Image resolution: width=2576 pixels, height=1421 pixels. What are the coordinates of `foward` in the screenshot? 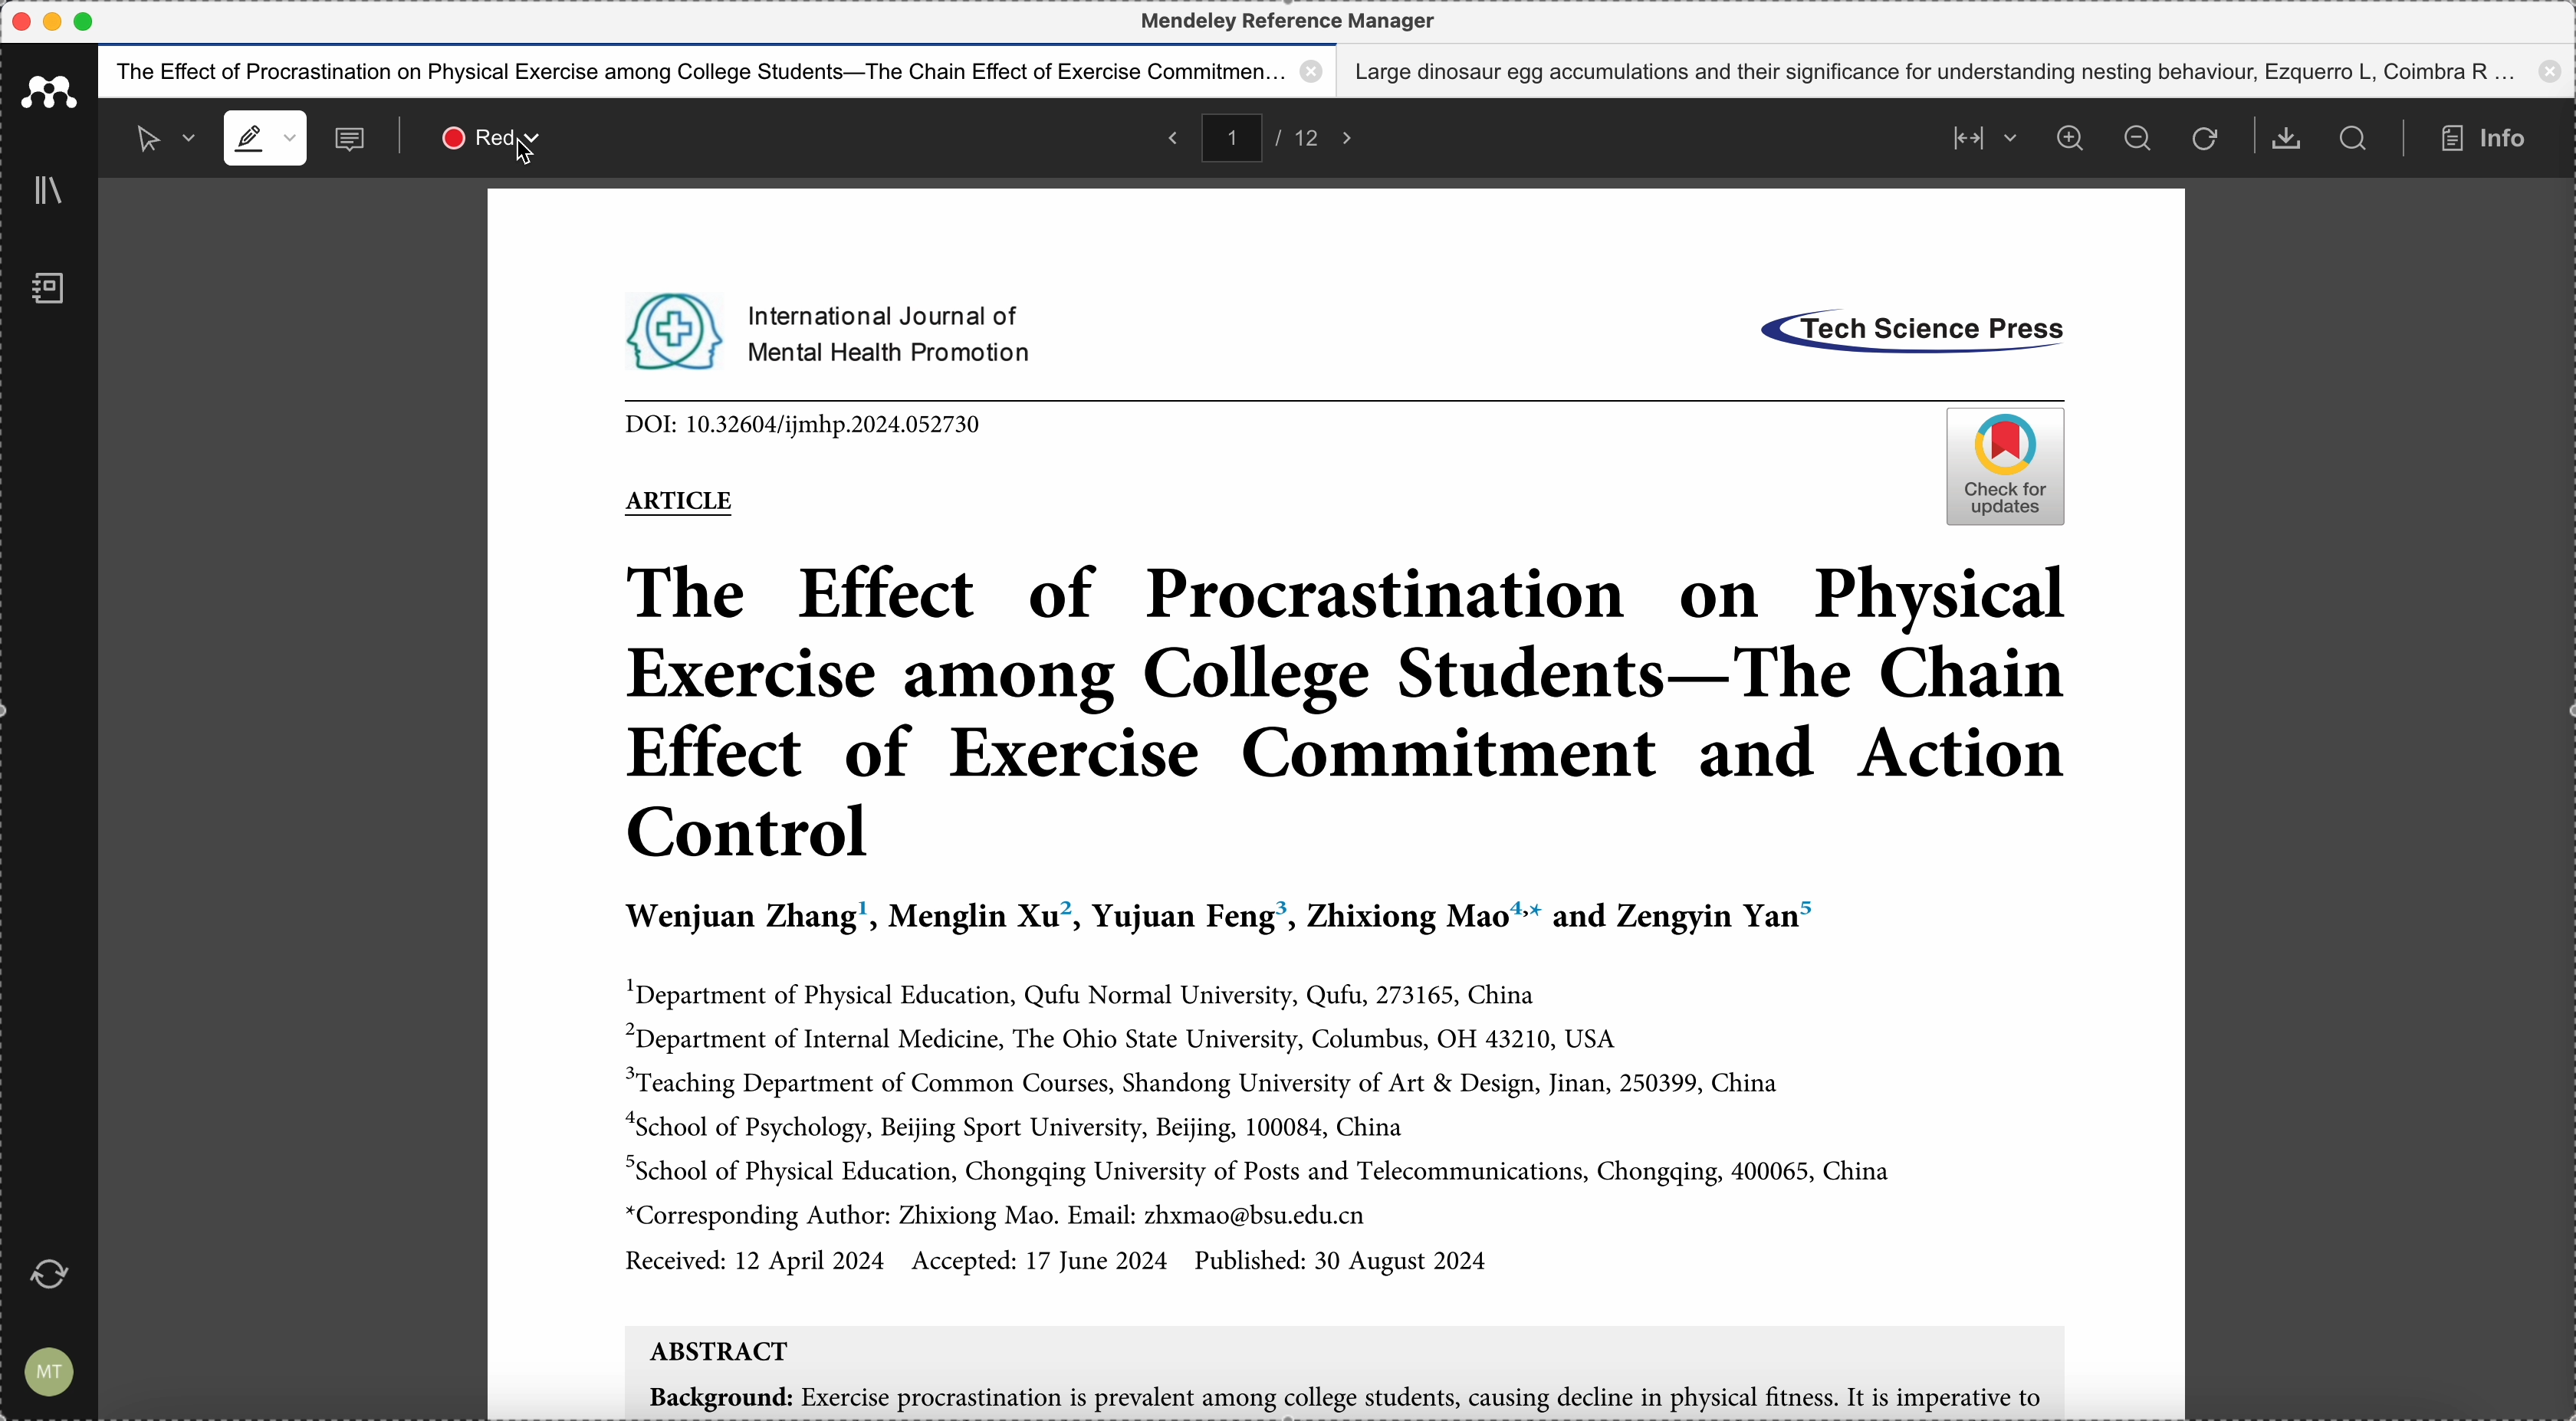 It's located at (1354, 136).